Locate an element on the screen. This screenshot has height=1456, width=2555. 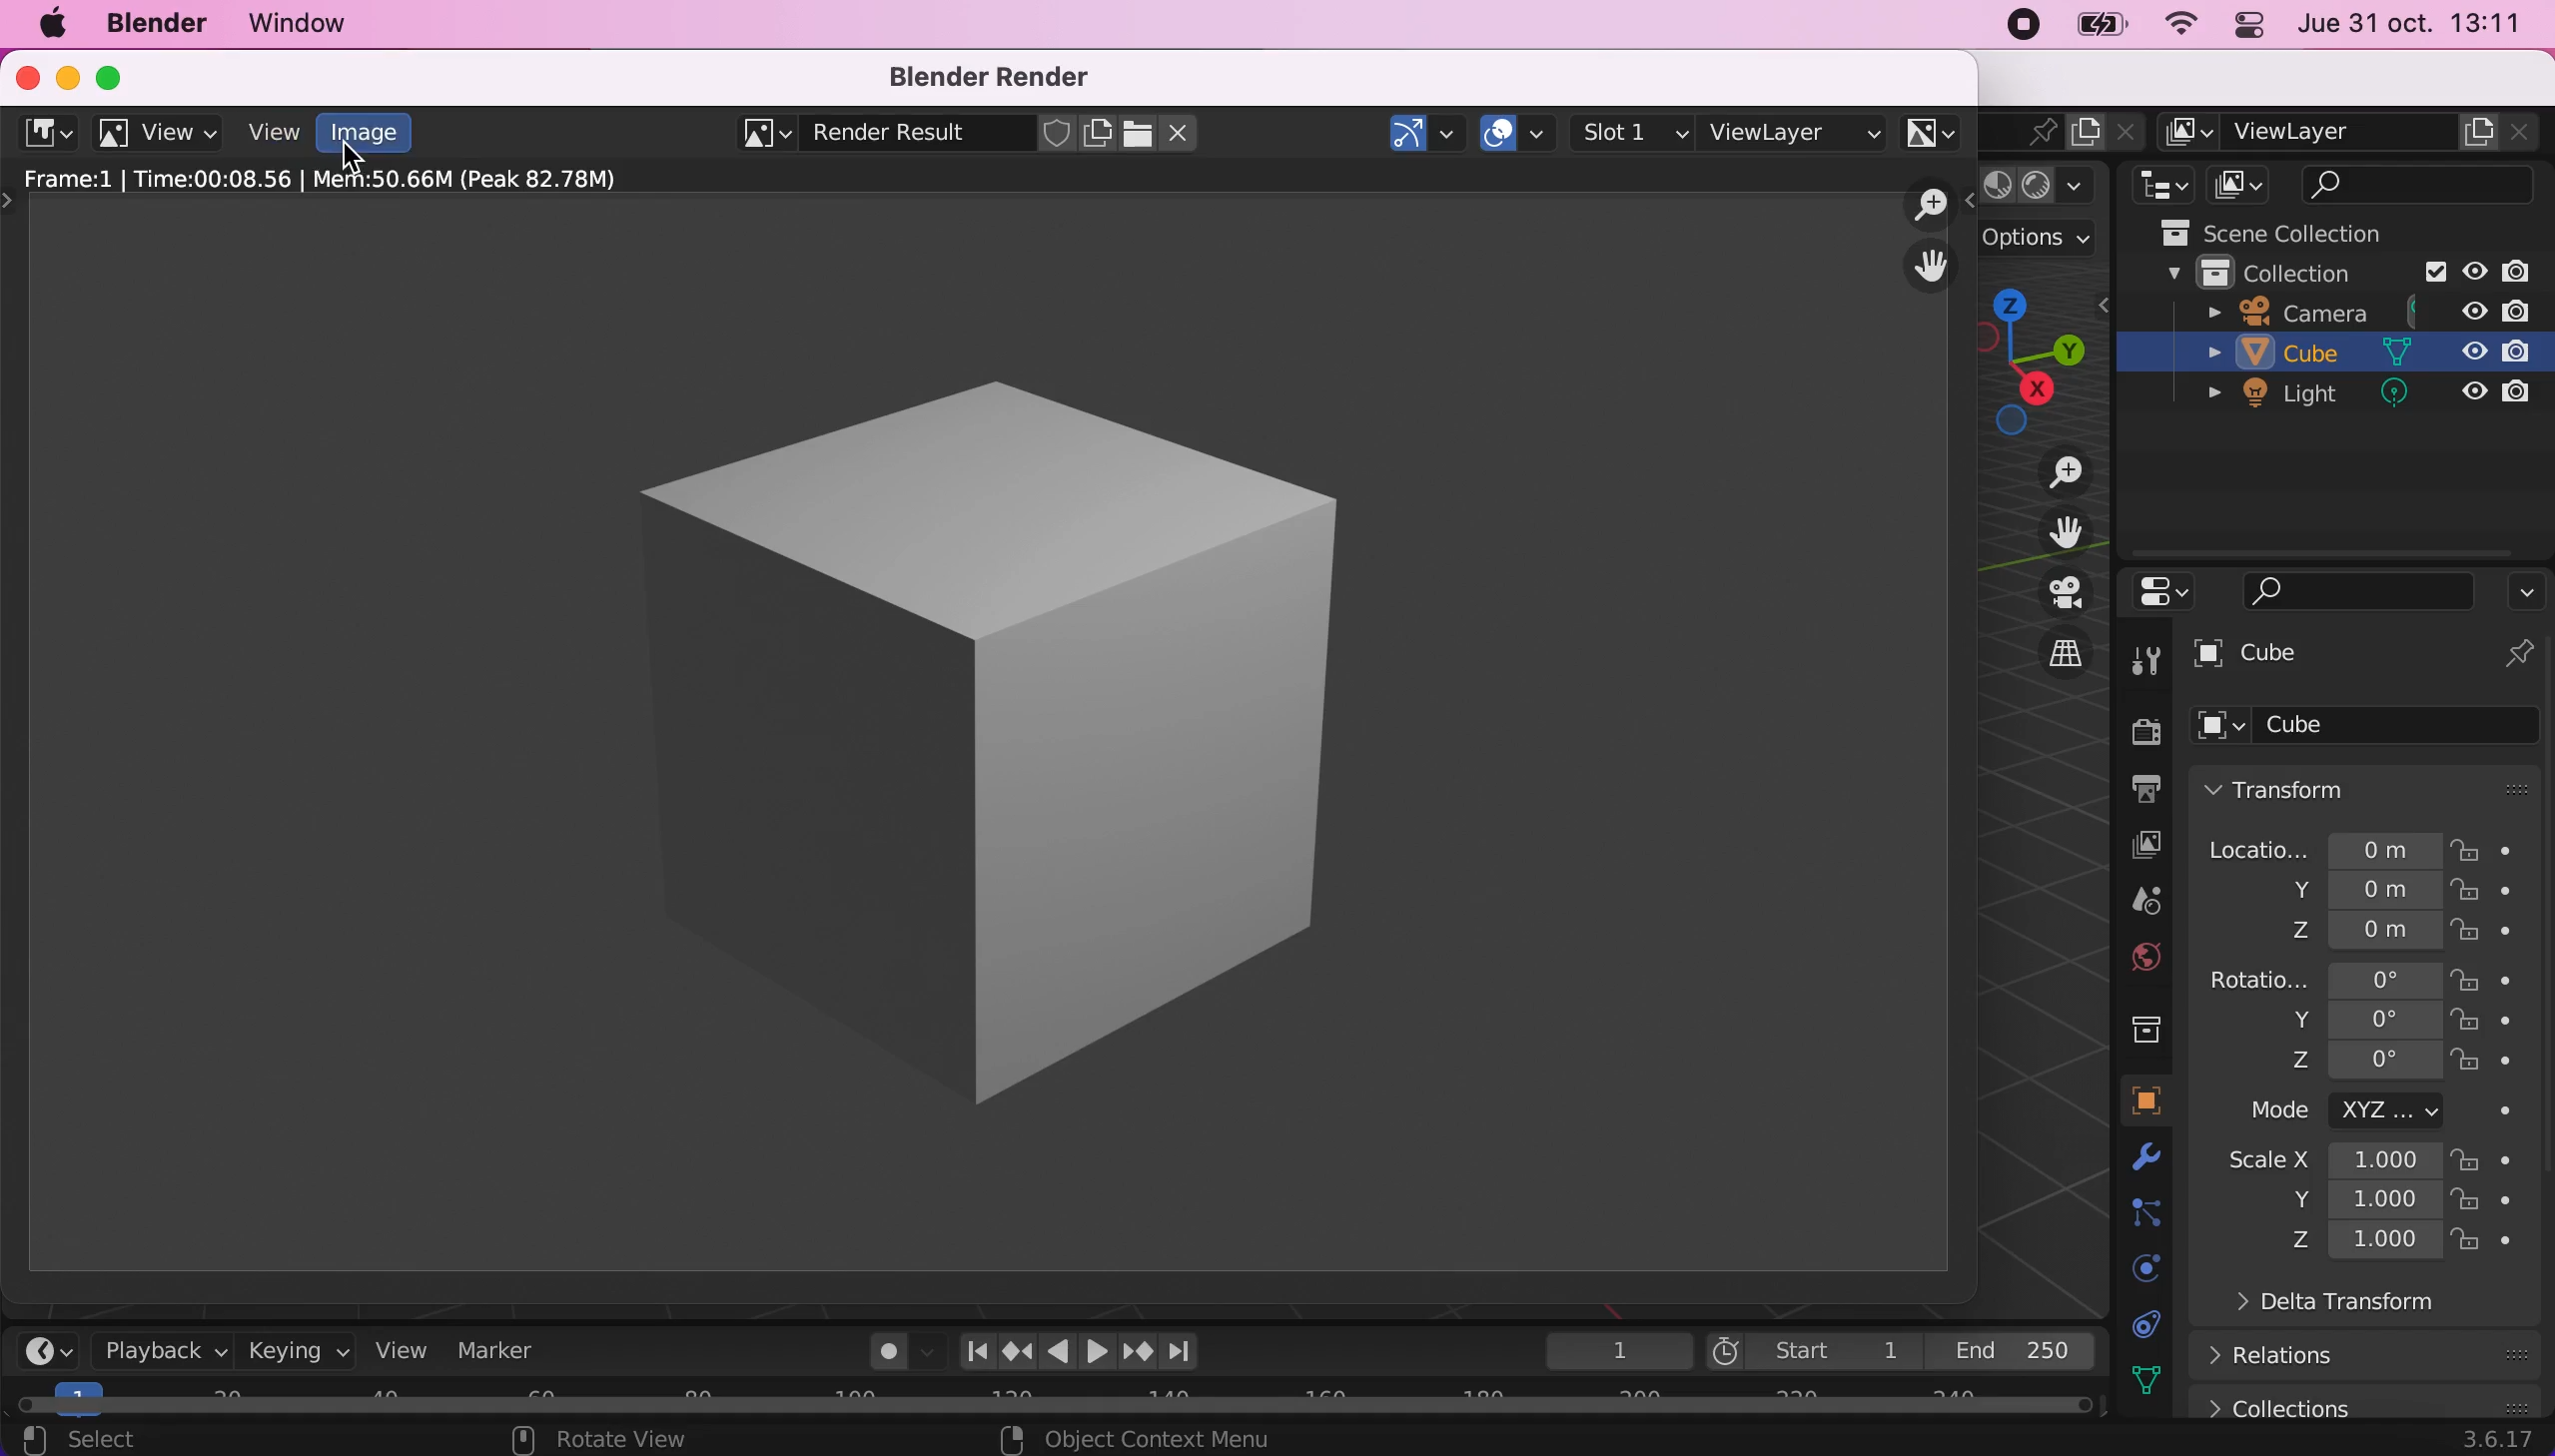
frame 1 | time 00:08.56 | merk 50.66 (peak 82.78m) is located at coordinates (342, 180).